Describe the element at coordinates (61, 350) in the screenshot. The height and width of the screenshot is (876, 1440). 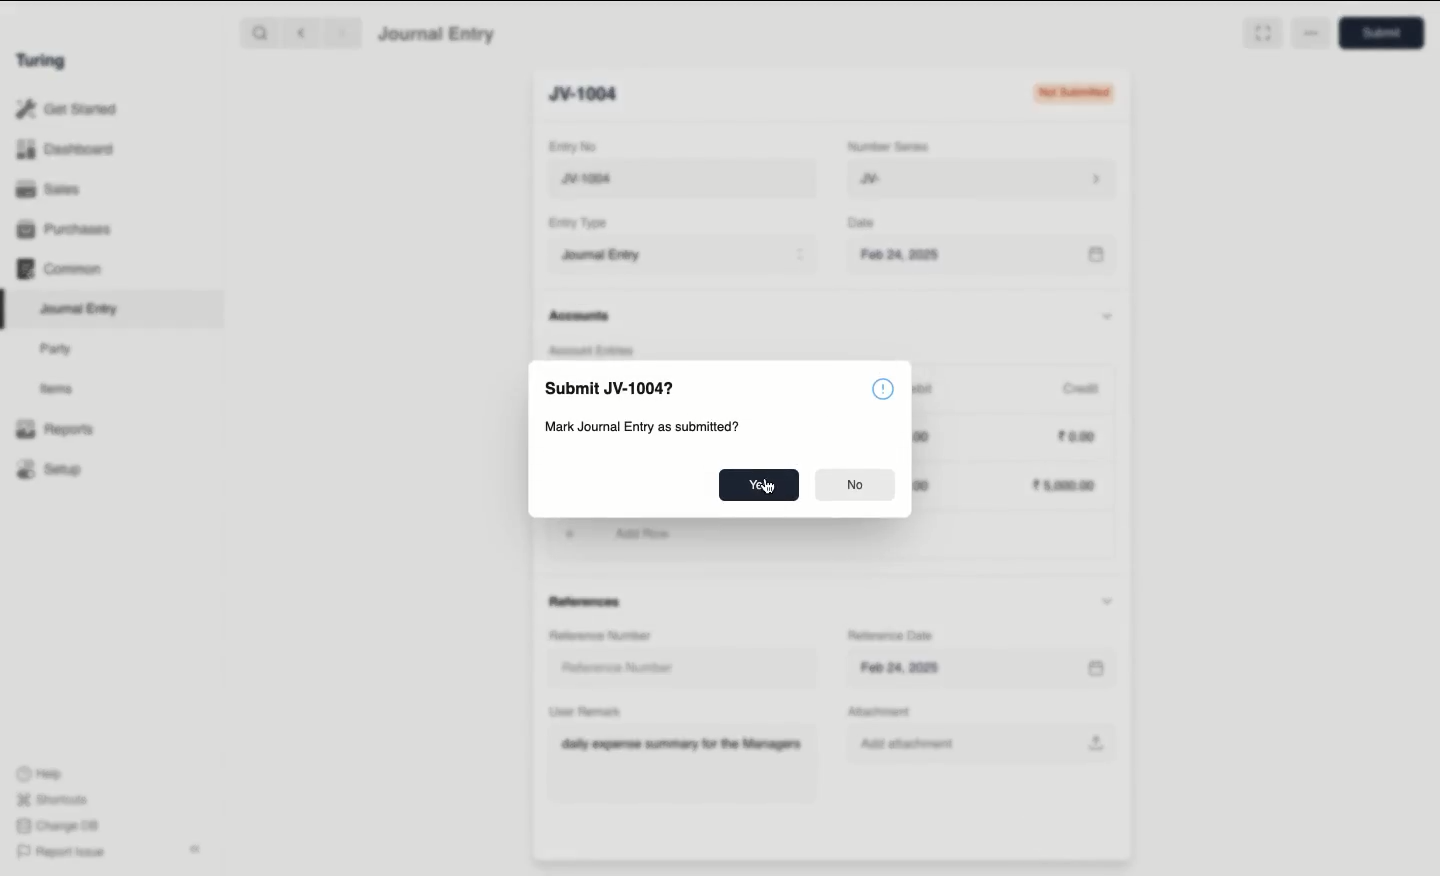
I see `Party` at that location.